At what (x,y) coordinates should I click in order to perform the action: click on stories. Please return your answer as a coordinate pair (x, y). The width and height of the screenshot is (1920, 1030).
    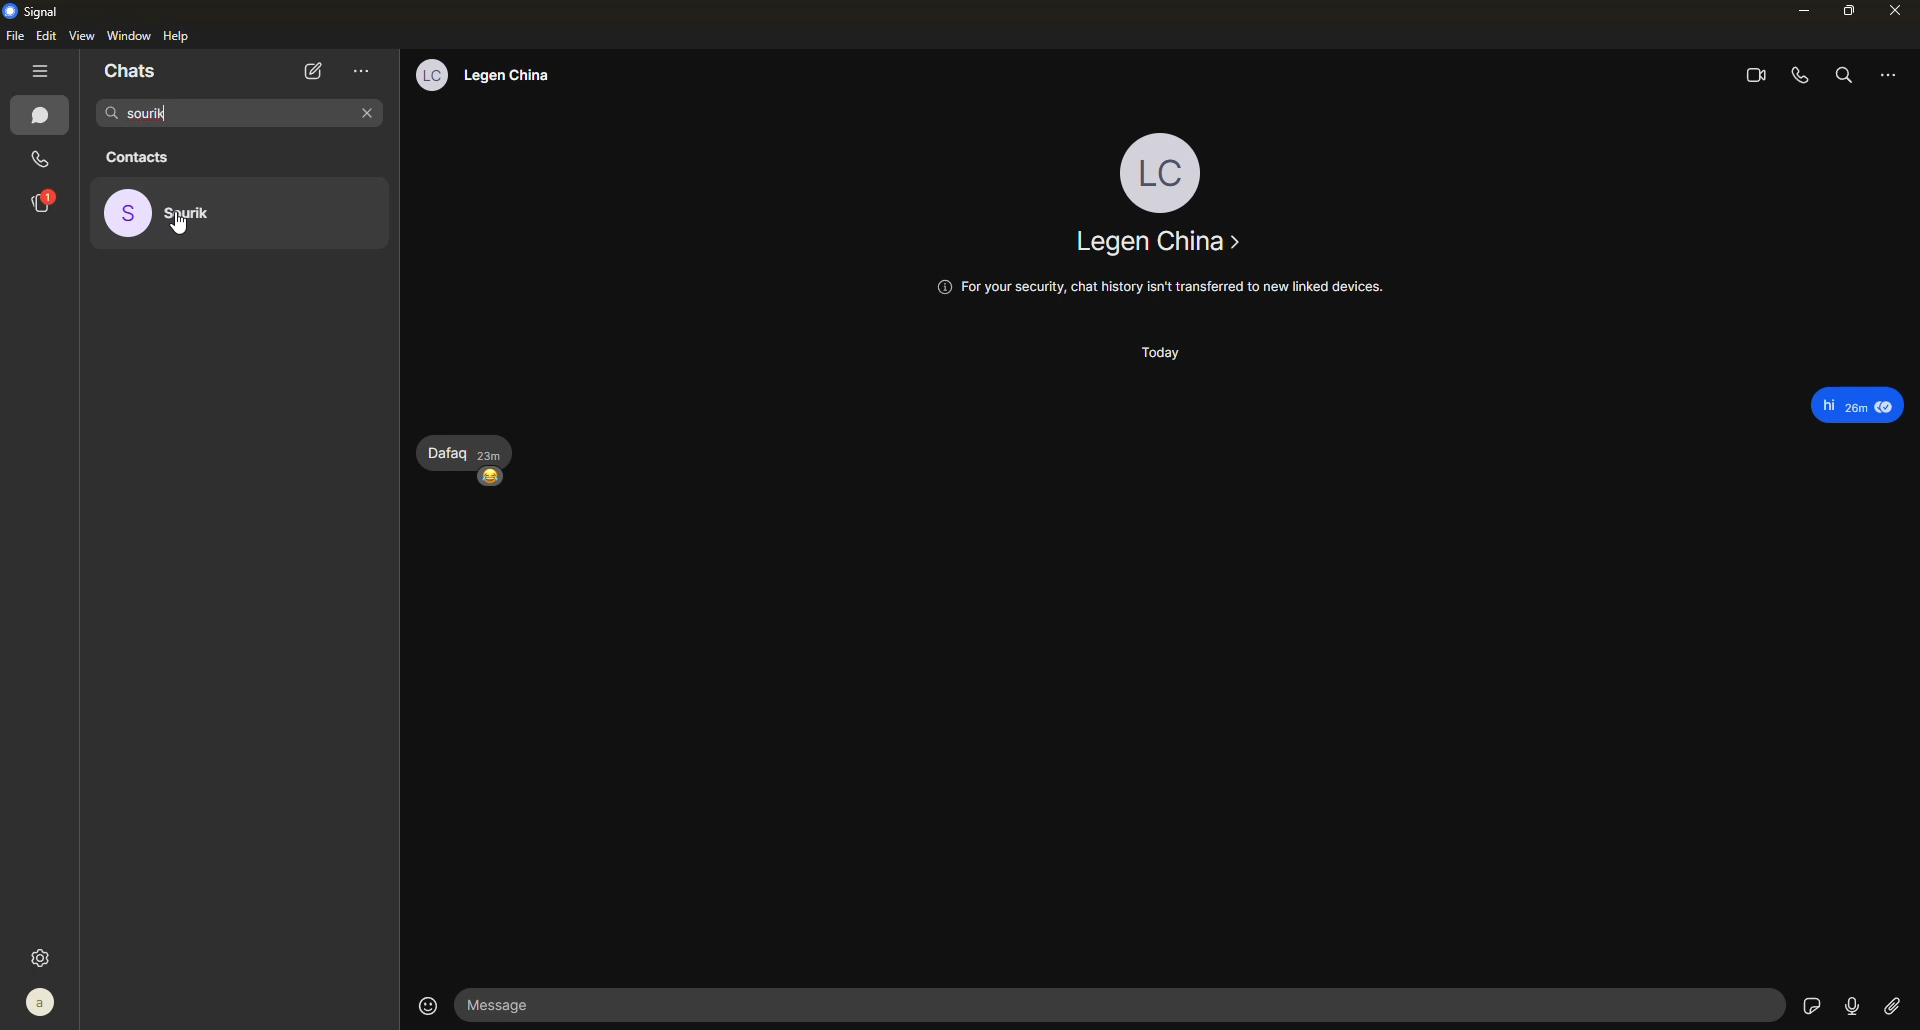
    Looking at the image, I should click on (45, 207).